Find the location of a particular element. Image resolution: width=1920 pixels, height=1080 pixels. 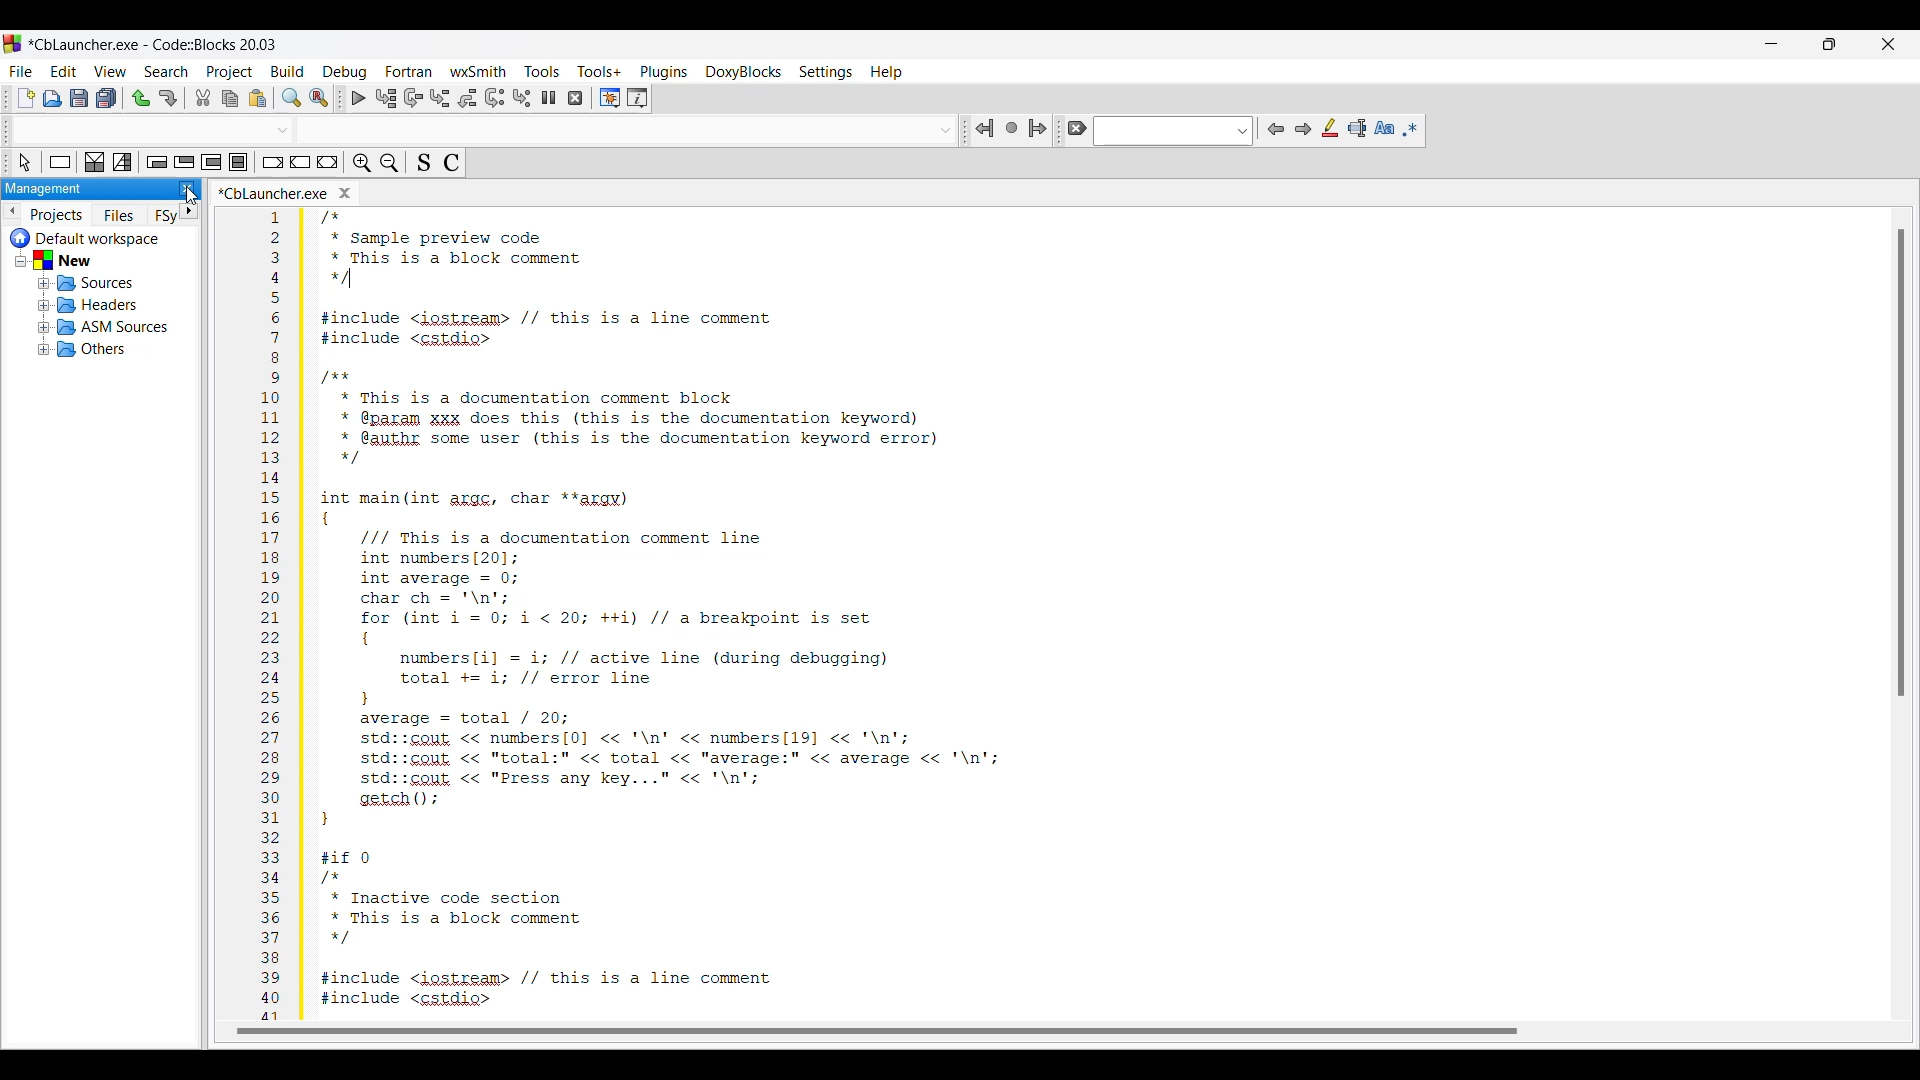

Debug menu is located at coordinates (344, 72).